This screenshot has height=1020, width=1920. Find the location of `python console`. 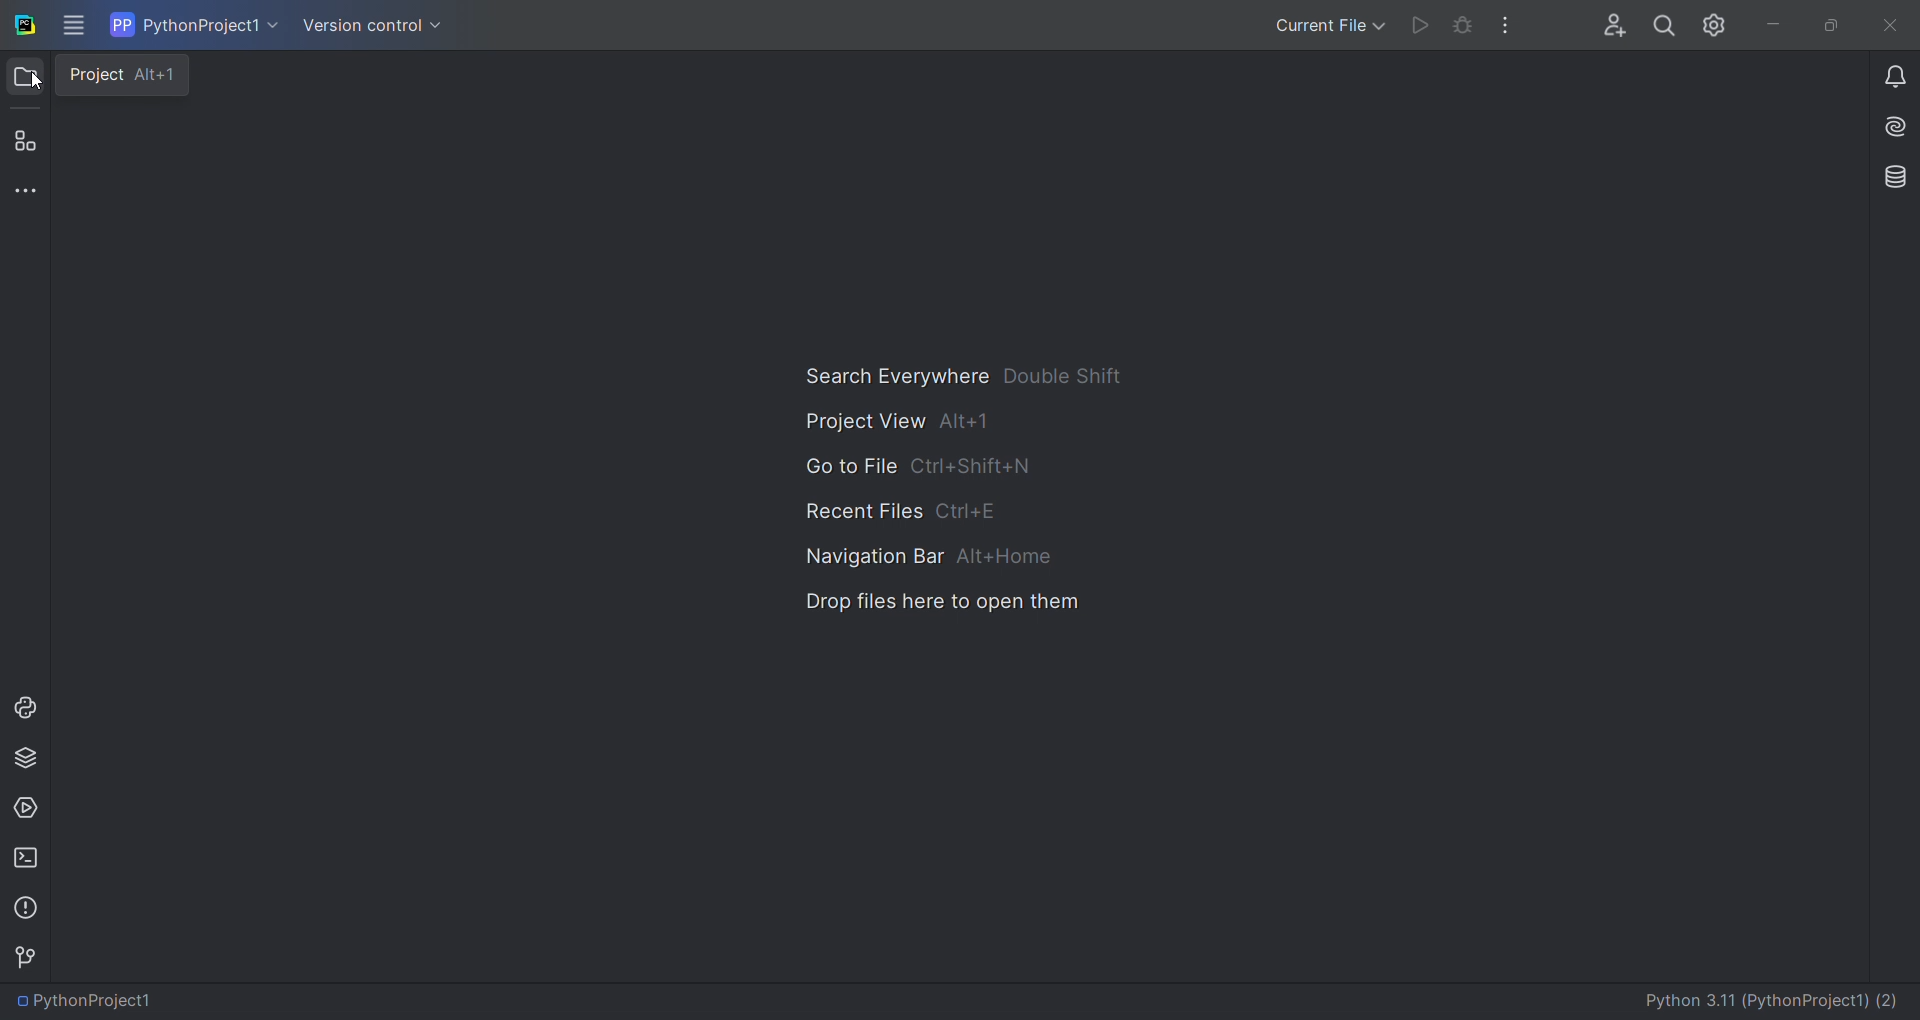

python console is located at coordinates (31, 706).